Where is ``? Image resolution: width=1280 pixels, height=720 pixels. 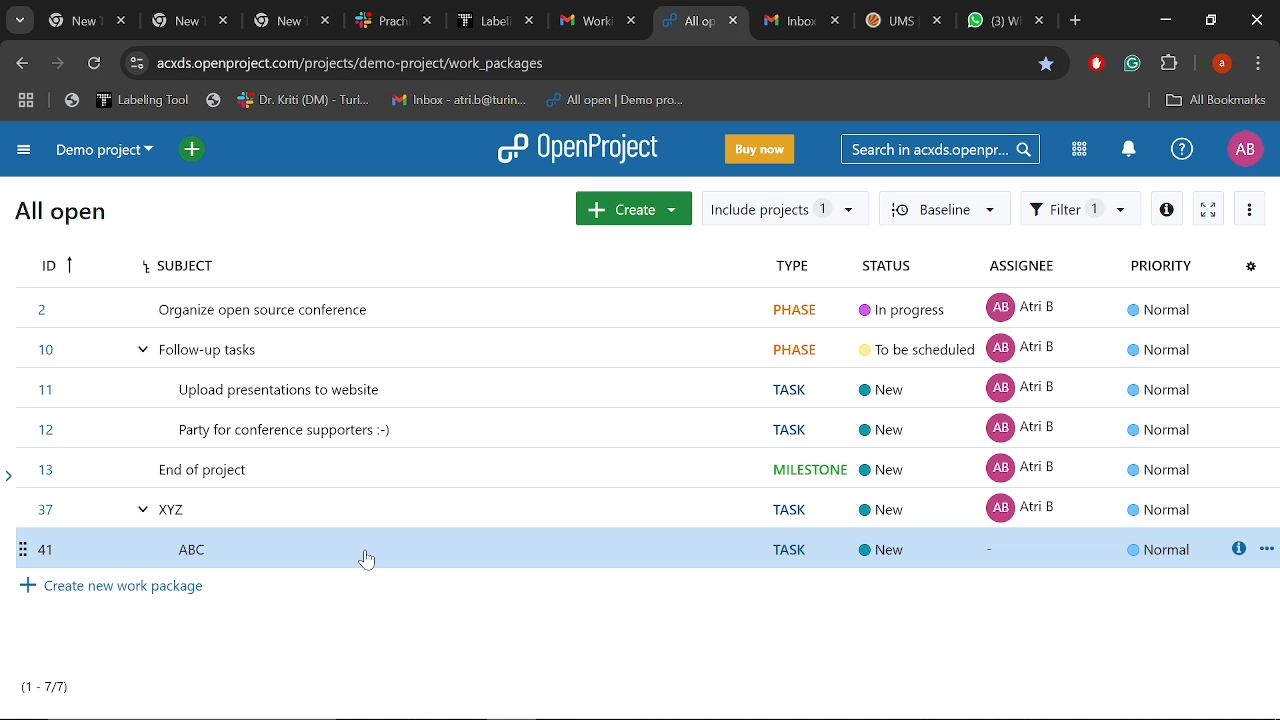  is located at coordinates (27, 151).